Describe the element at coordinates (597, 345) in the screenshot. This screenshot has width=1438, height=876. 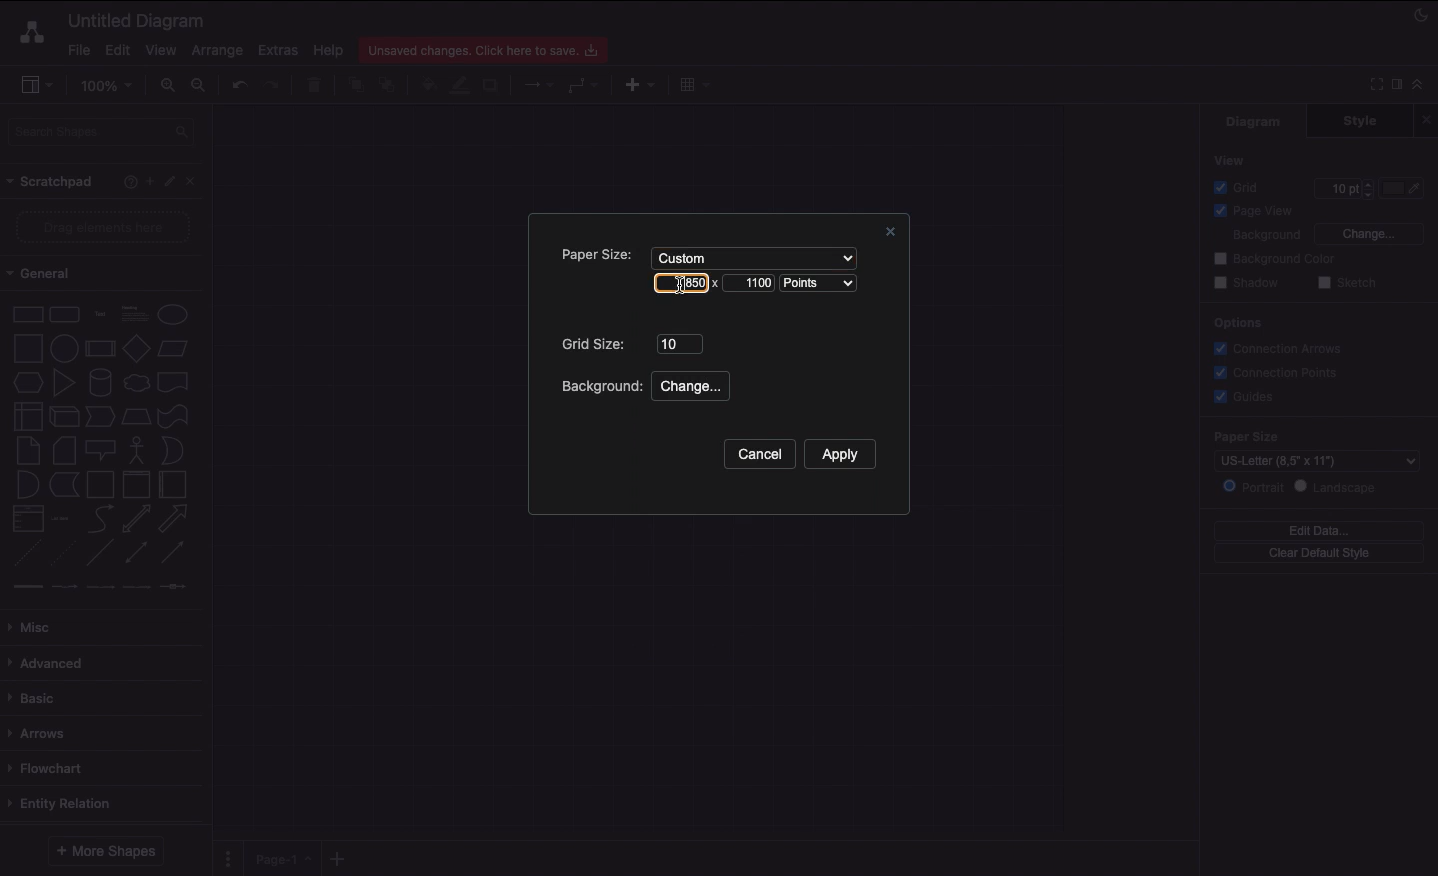
I see `Grid size` at that location.